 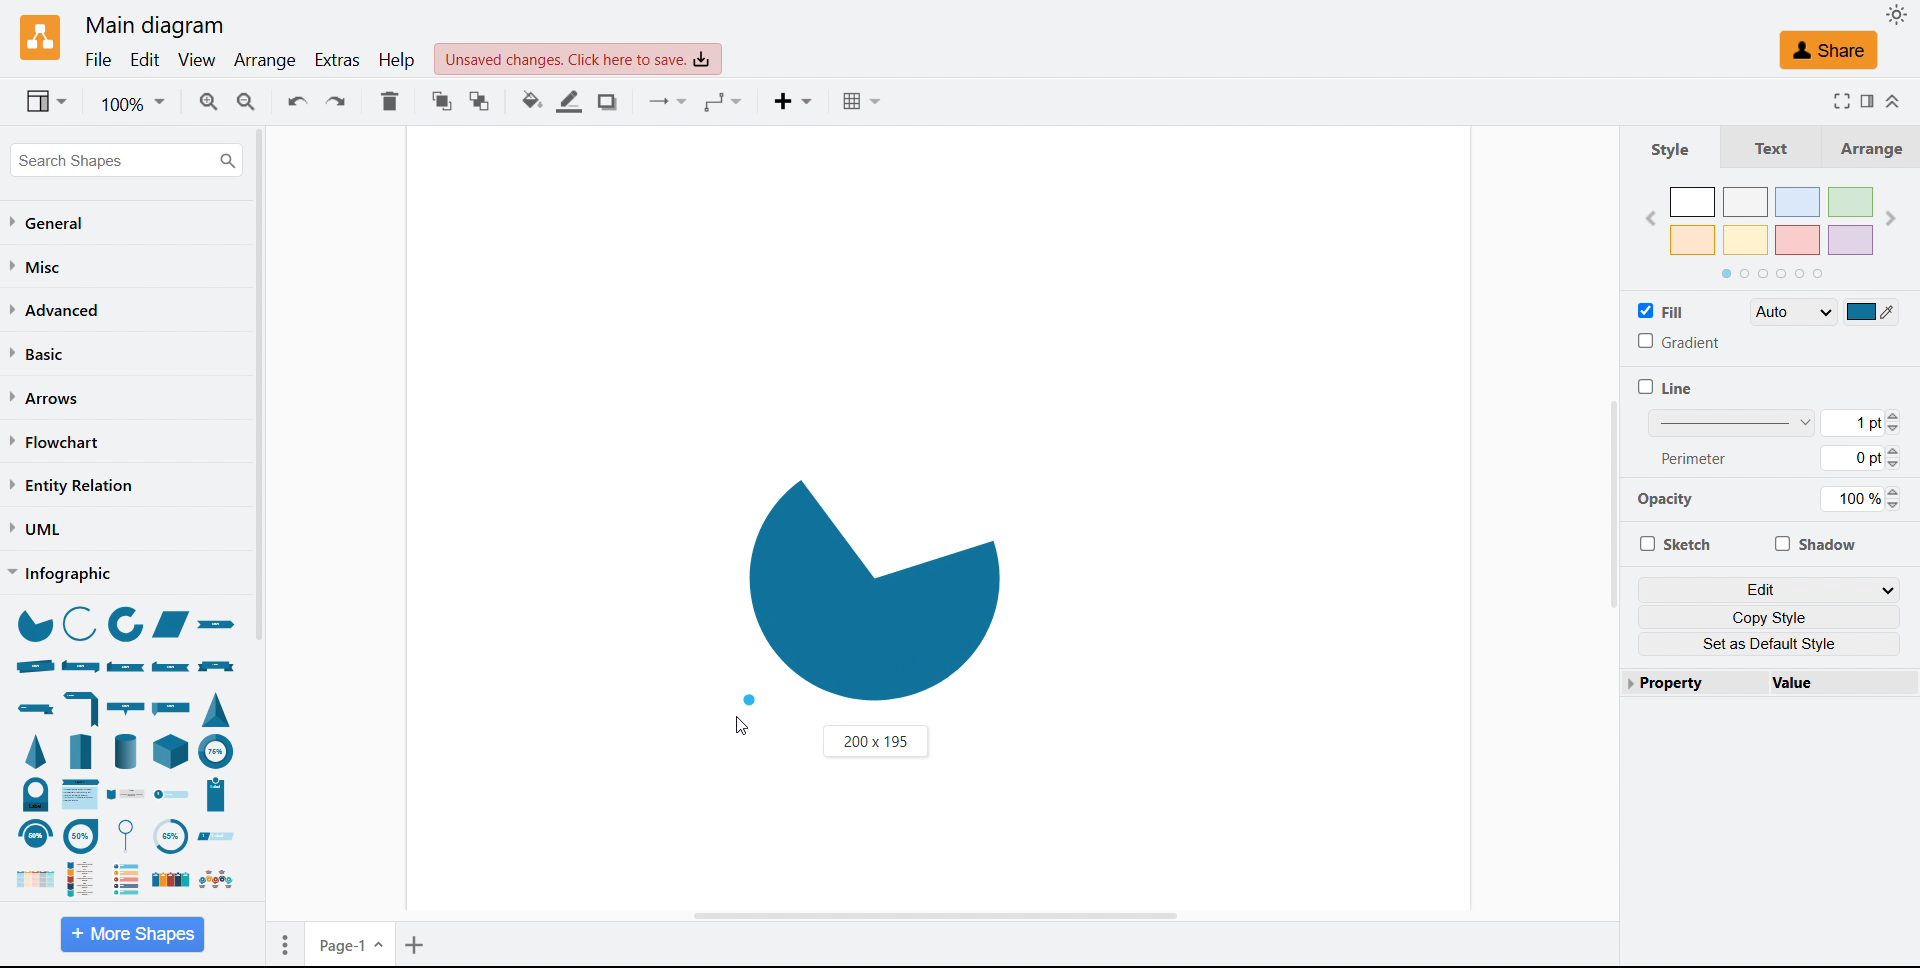 What do you see at coordinates (571, 101) in the screenshot?
I see `Line colour ` at bounding box center [571, 101].